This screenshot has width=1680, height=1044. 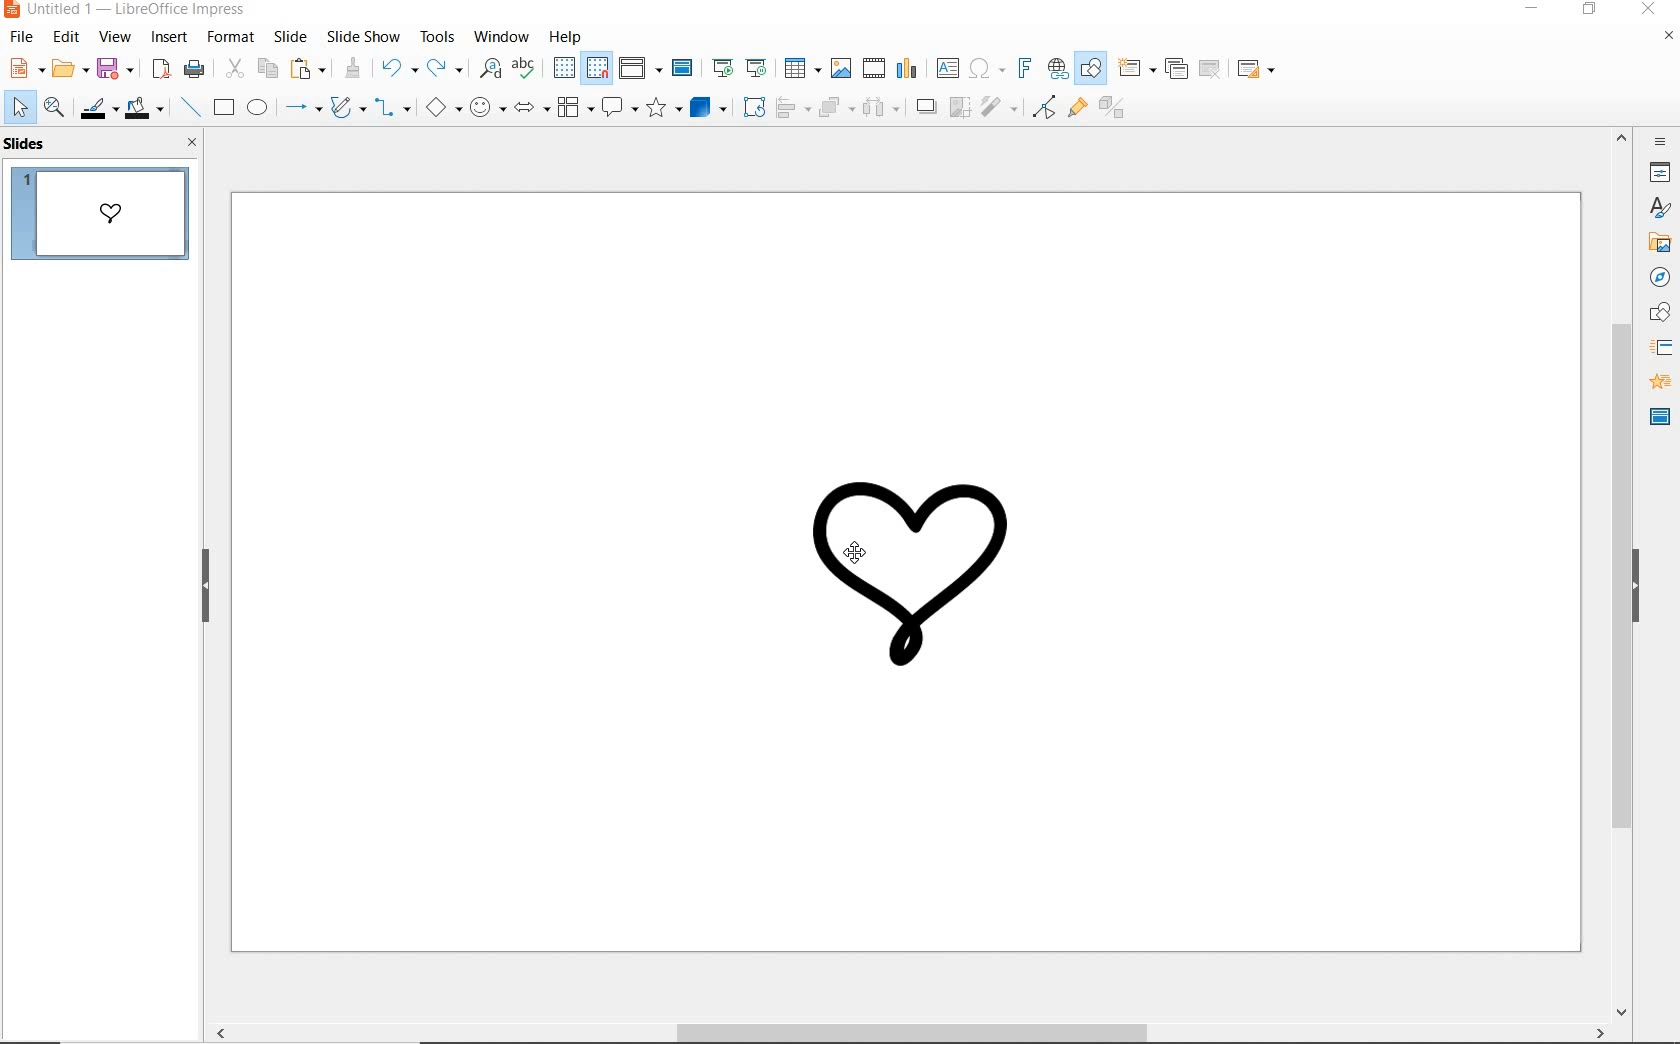 What do you see at coordinates (127, 11) in the screenshot?
I see `Untitled 1 - LibreOffice Impress` at bounding box center [127, 11].